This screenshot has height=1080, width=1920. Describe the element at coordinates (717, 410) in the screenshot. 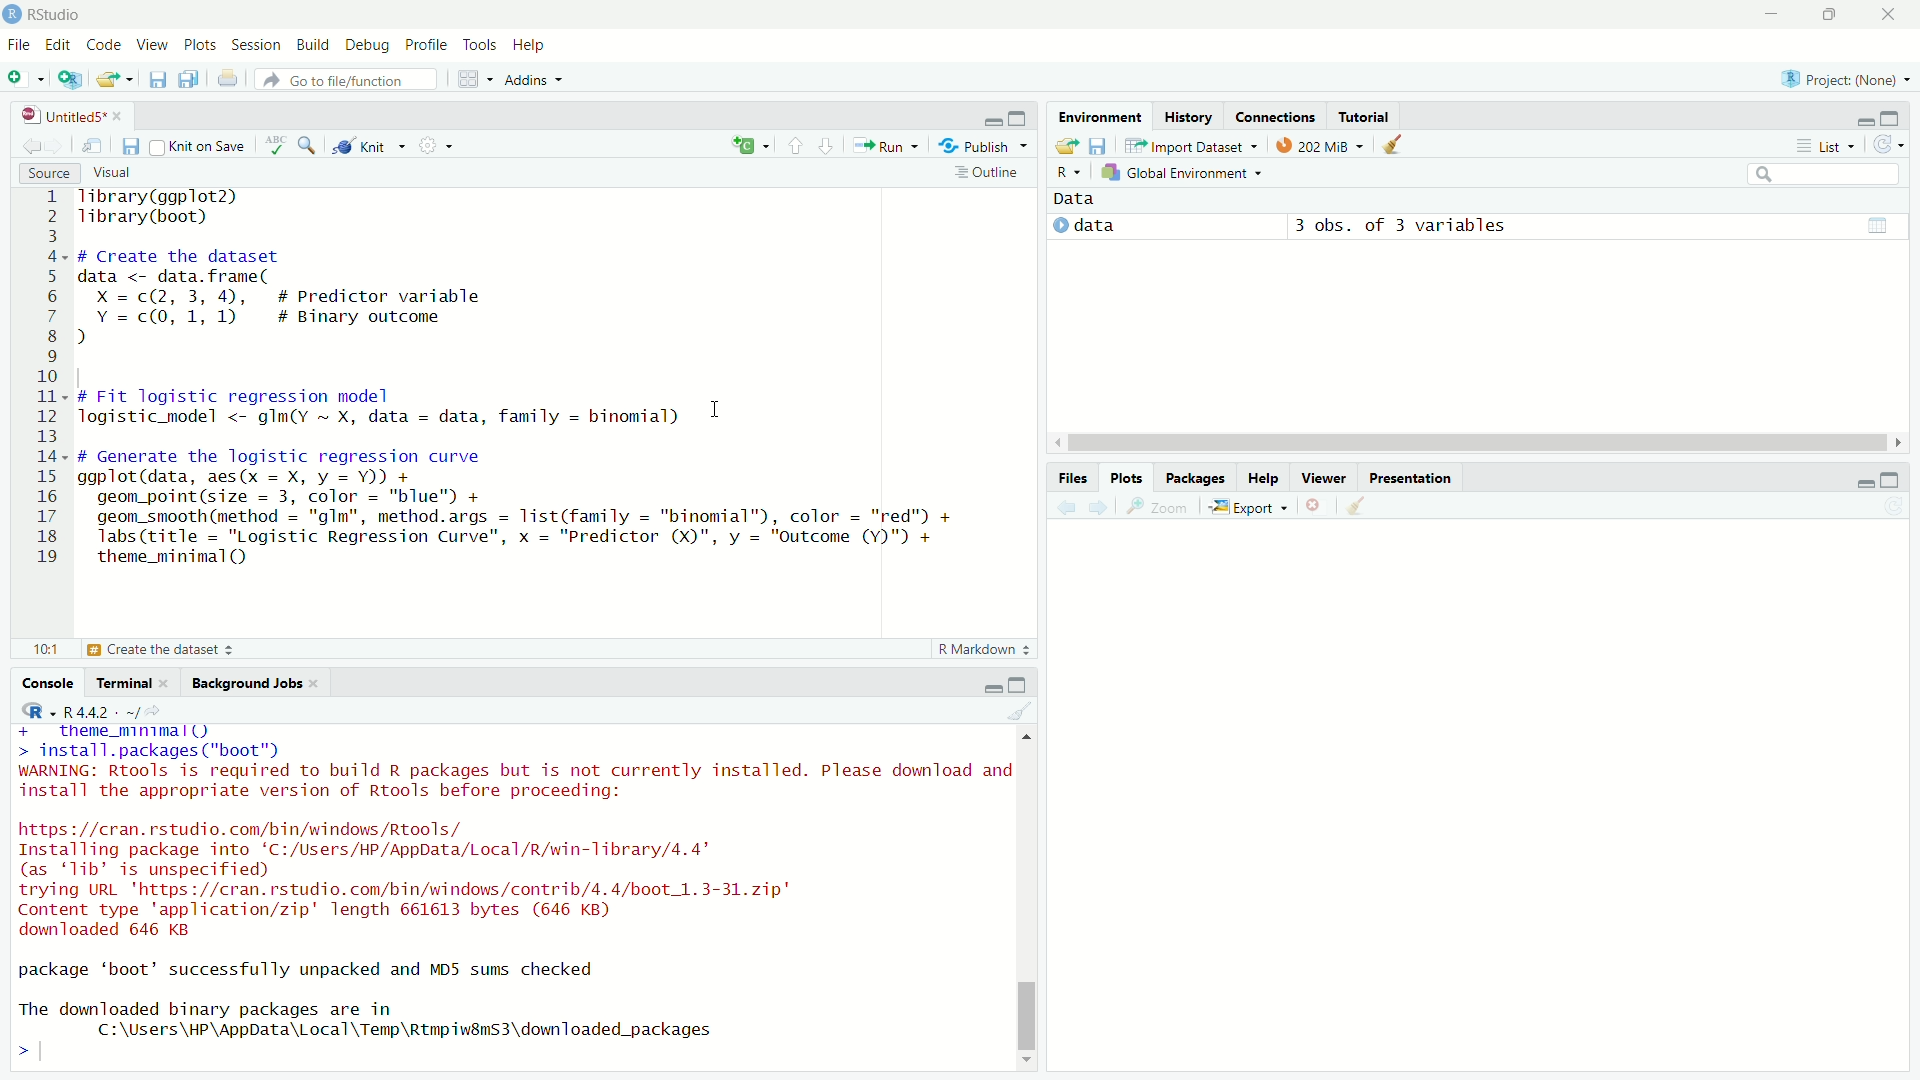

I see `cursor` at that location.